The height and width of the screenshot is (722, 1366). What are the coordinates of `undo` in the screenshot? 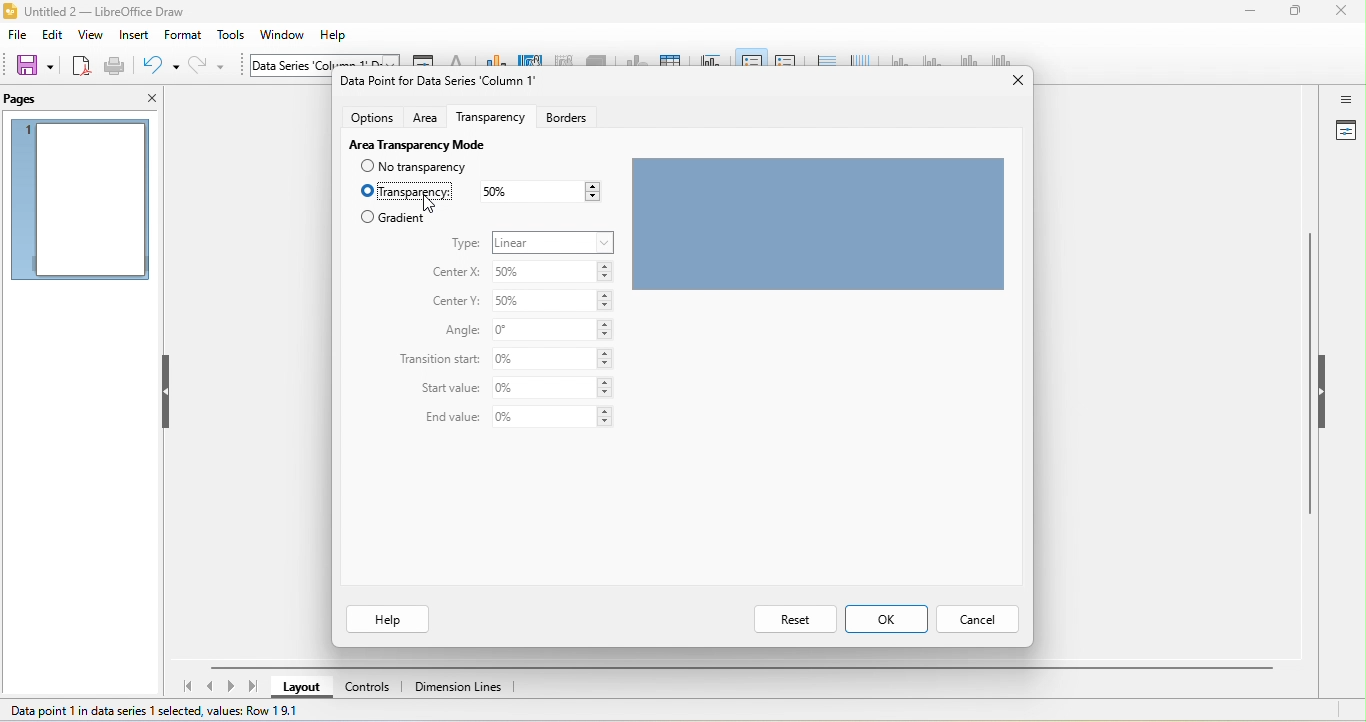 It's located at (160, 65).